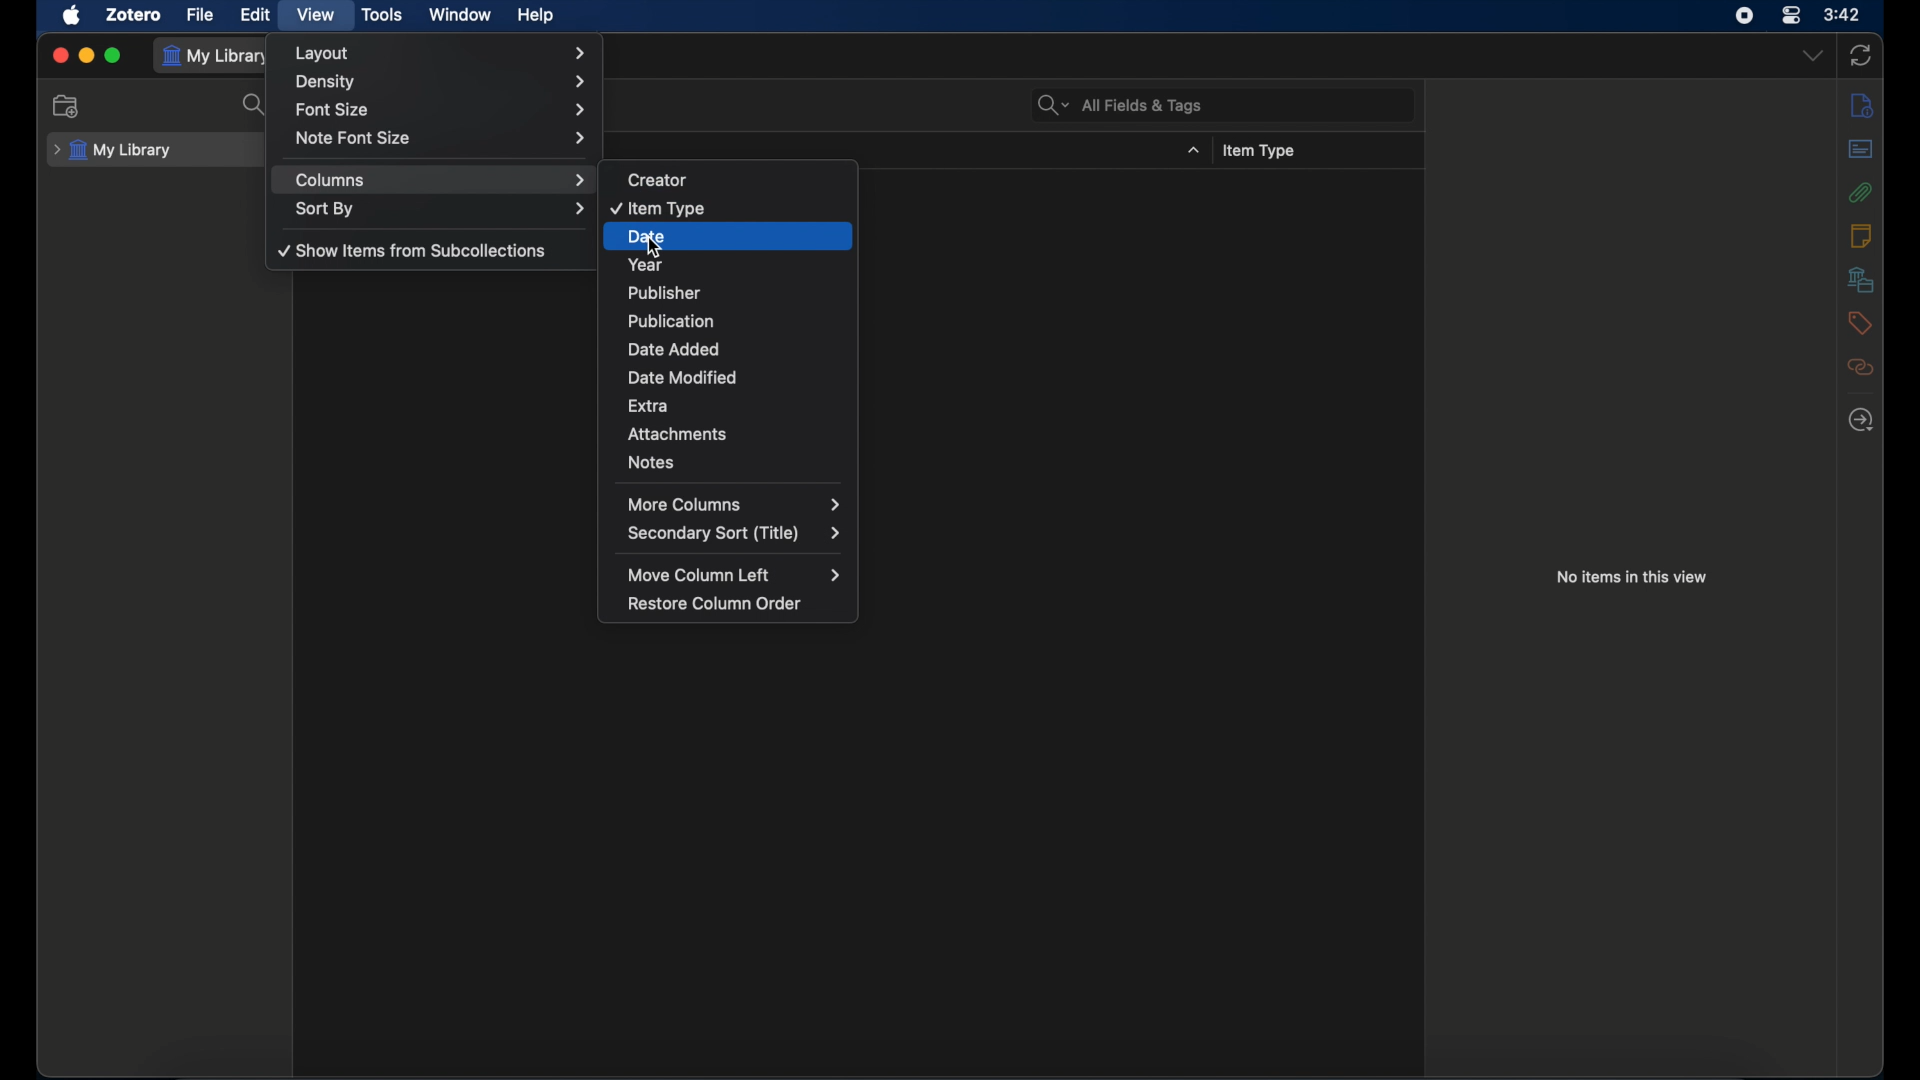  I want to click on notes, so click(1861, 236).